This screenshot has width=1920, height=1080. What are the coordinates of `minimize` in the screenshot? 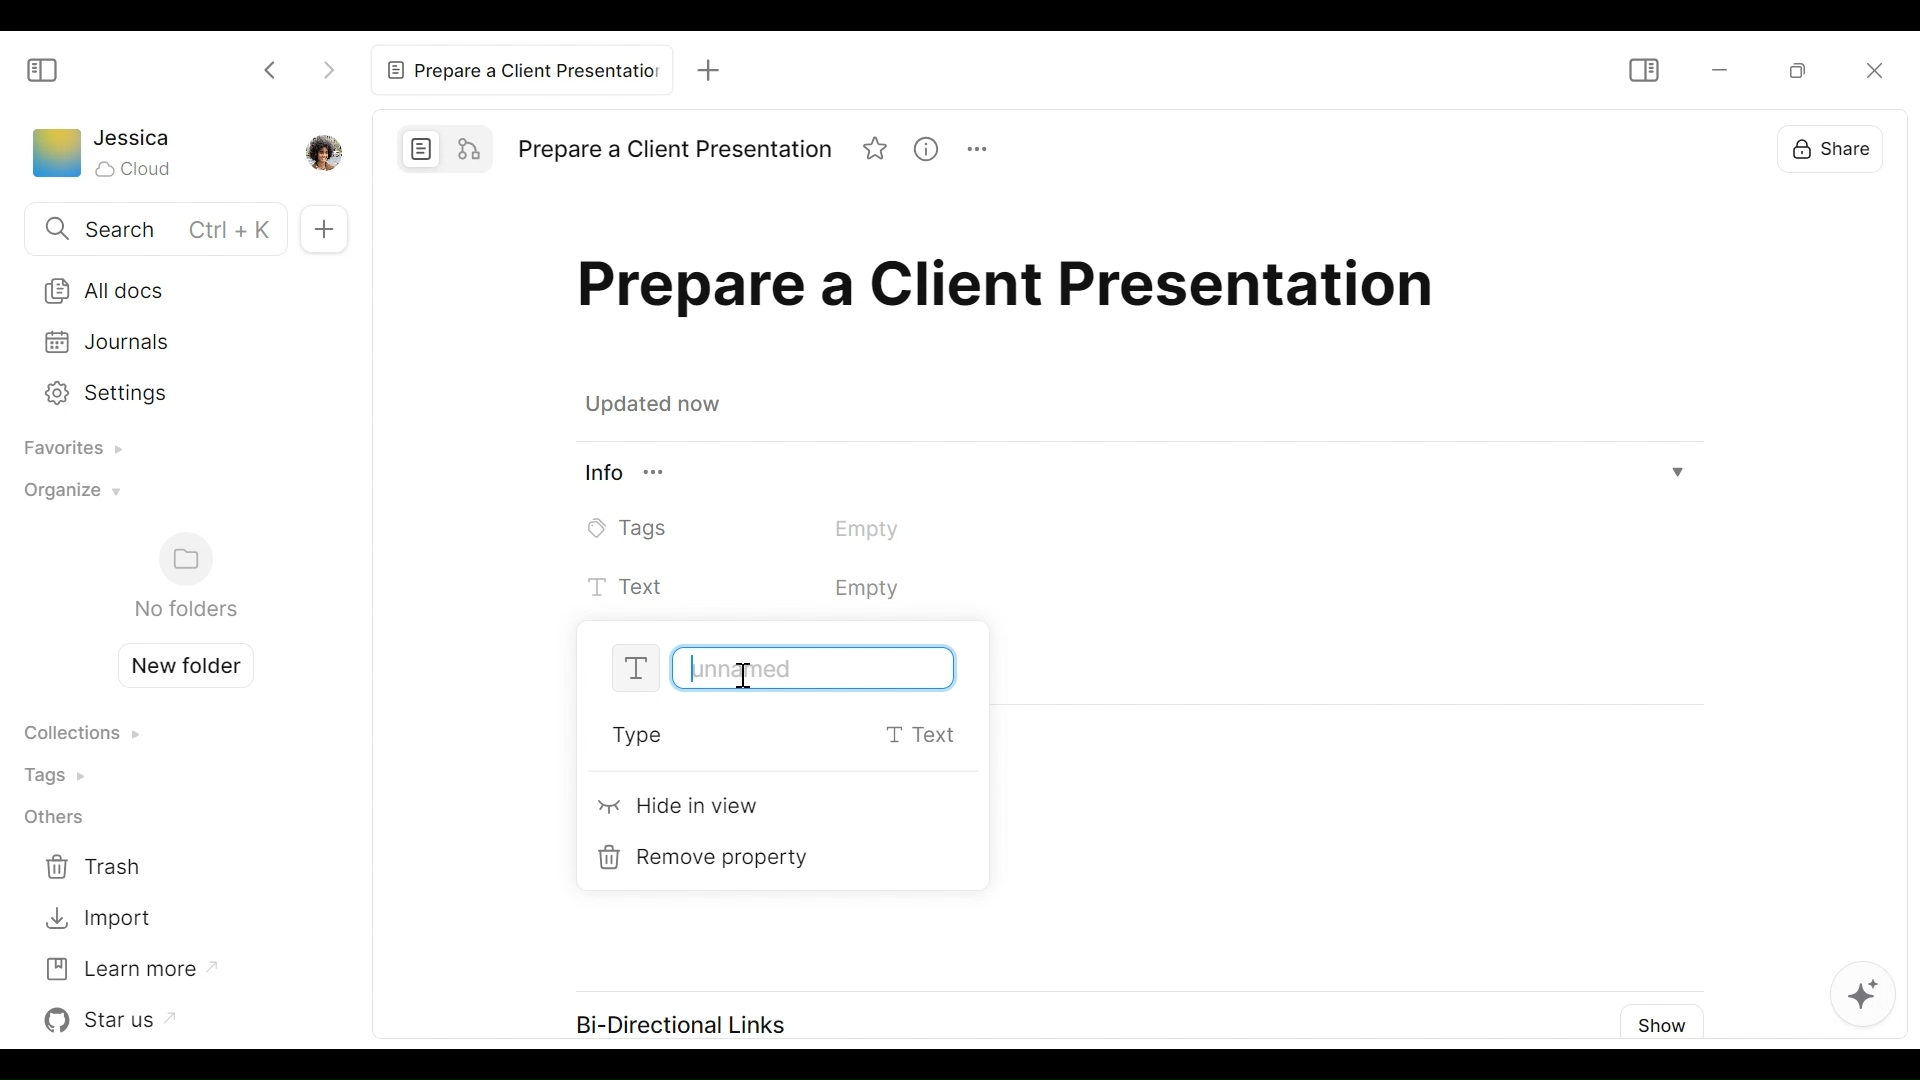 It's located at (1717, 71).